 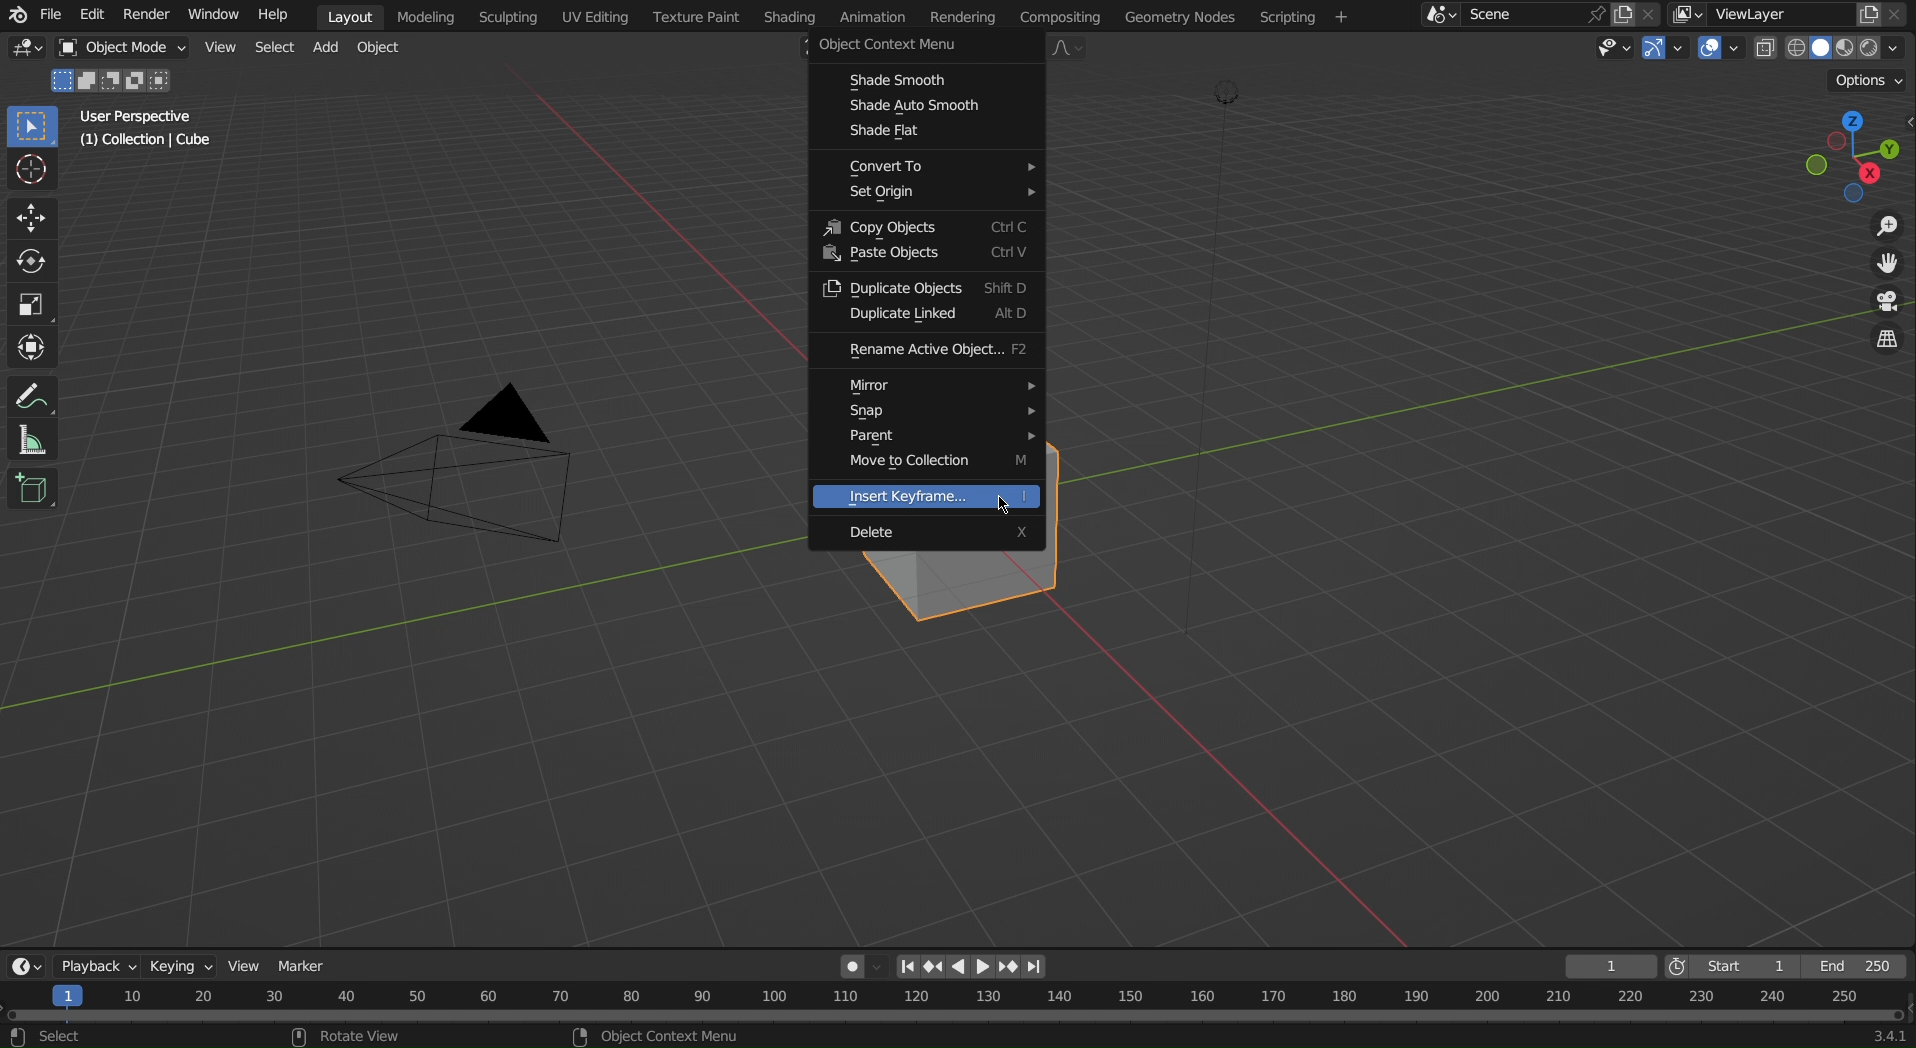 What do you see at coordinates (928, 314) in the screenshot?
I see `Duplicate Linked` at bounding box center [928, 314].